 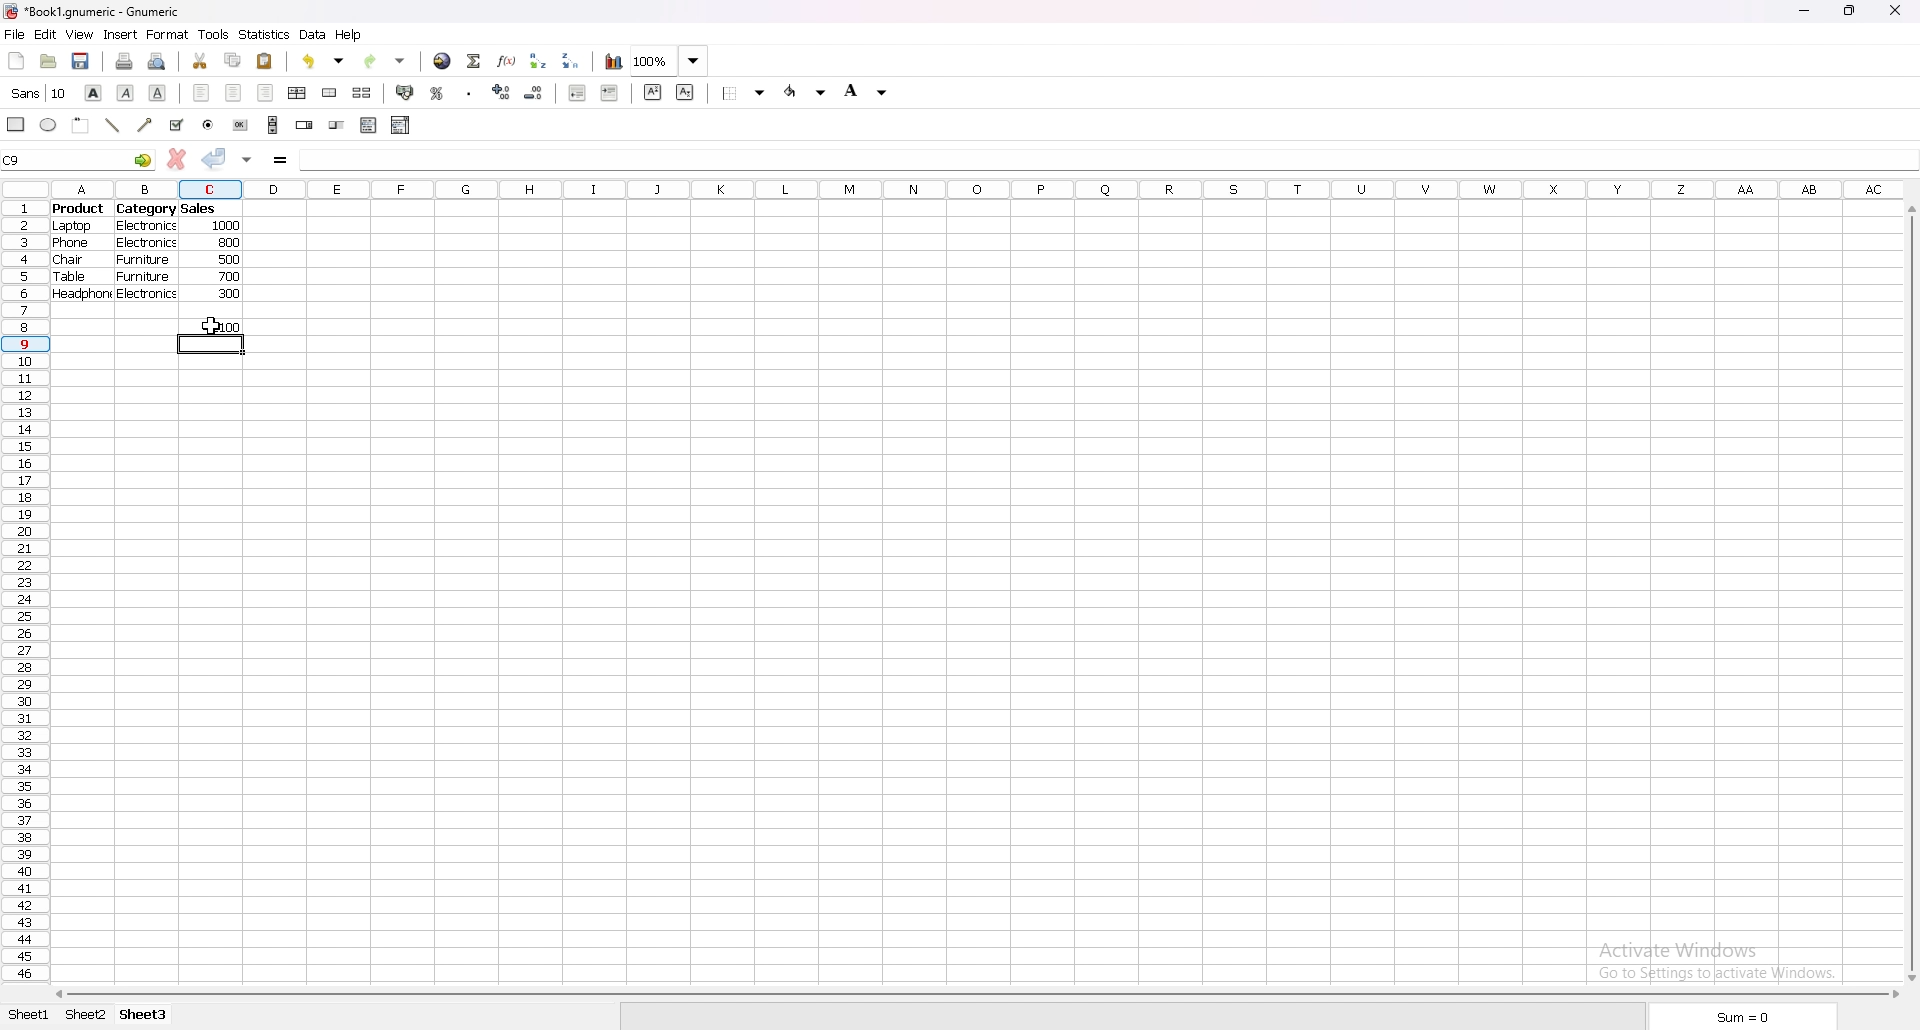 I want to click on undo, so click(x=323, y=60).